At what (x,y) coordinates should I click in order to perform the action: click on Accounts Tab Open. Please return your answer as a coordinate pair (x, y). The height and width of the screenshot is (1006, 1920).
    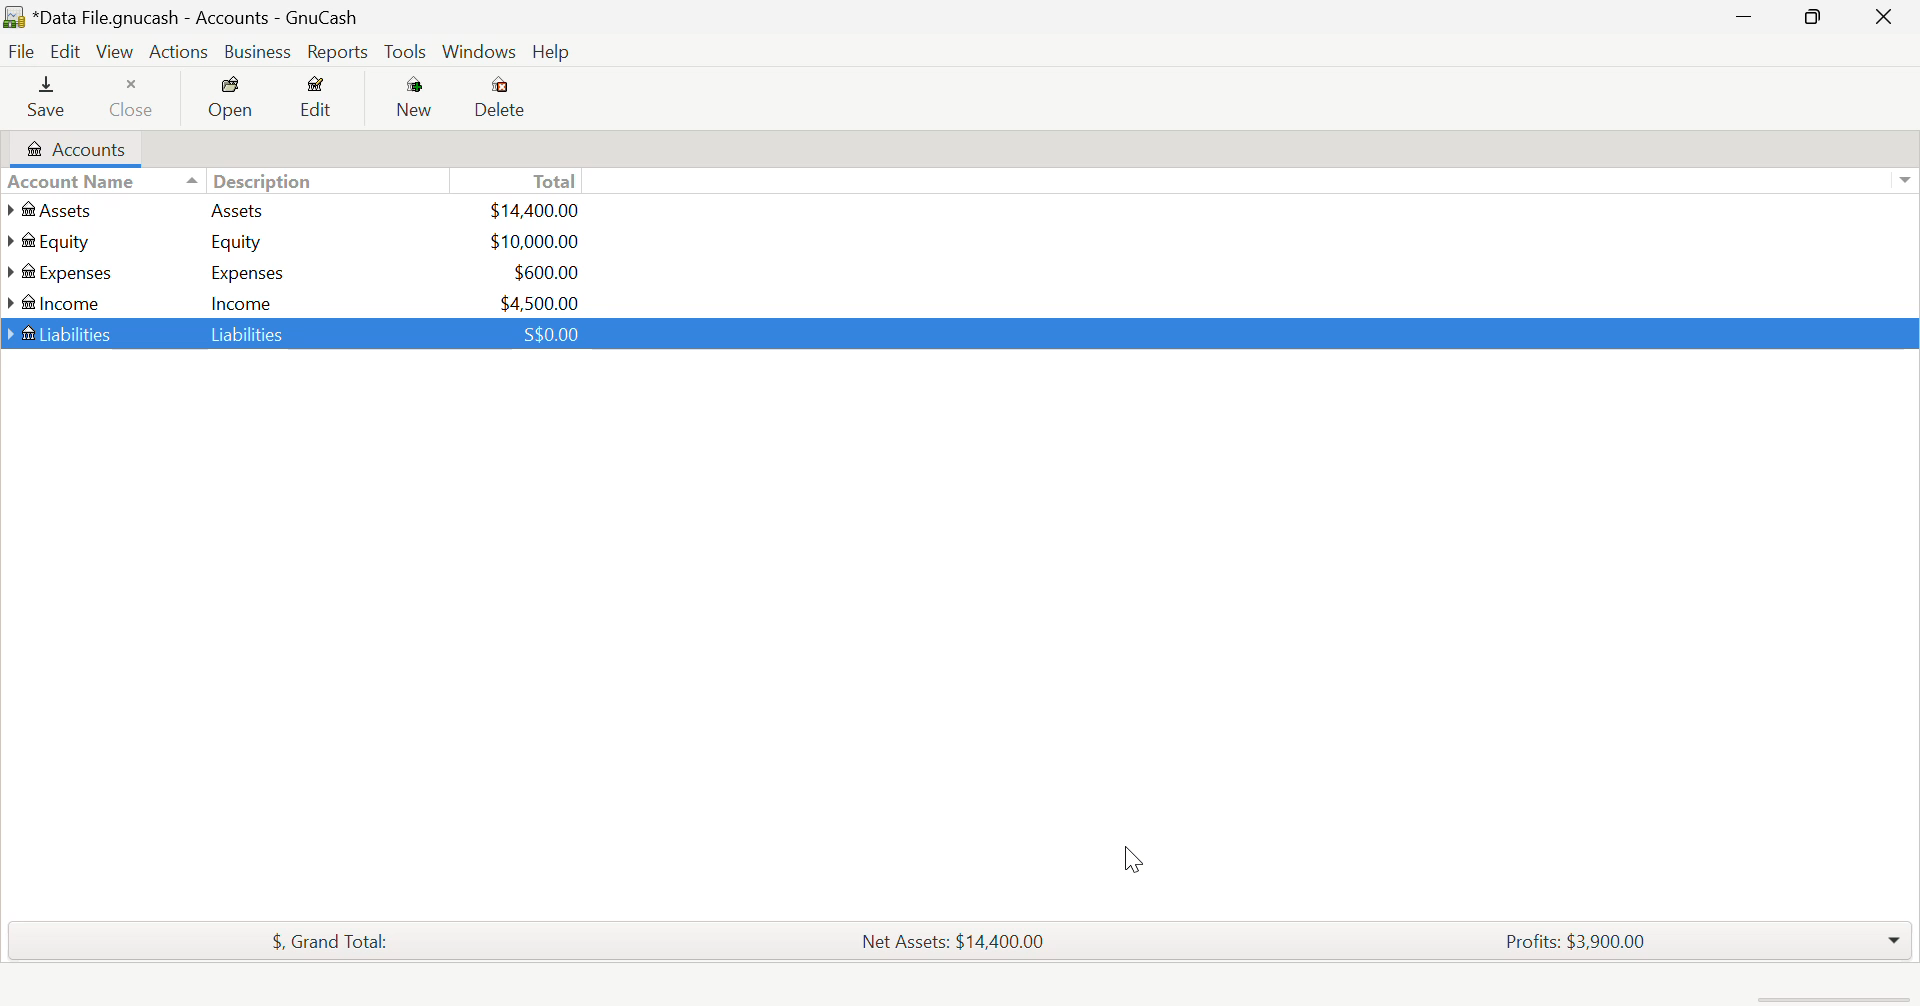
    Looking at the image, I should click on (82, 149).